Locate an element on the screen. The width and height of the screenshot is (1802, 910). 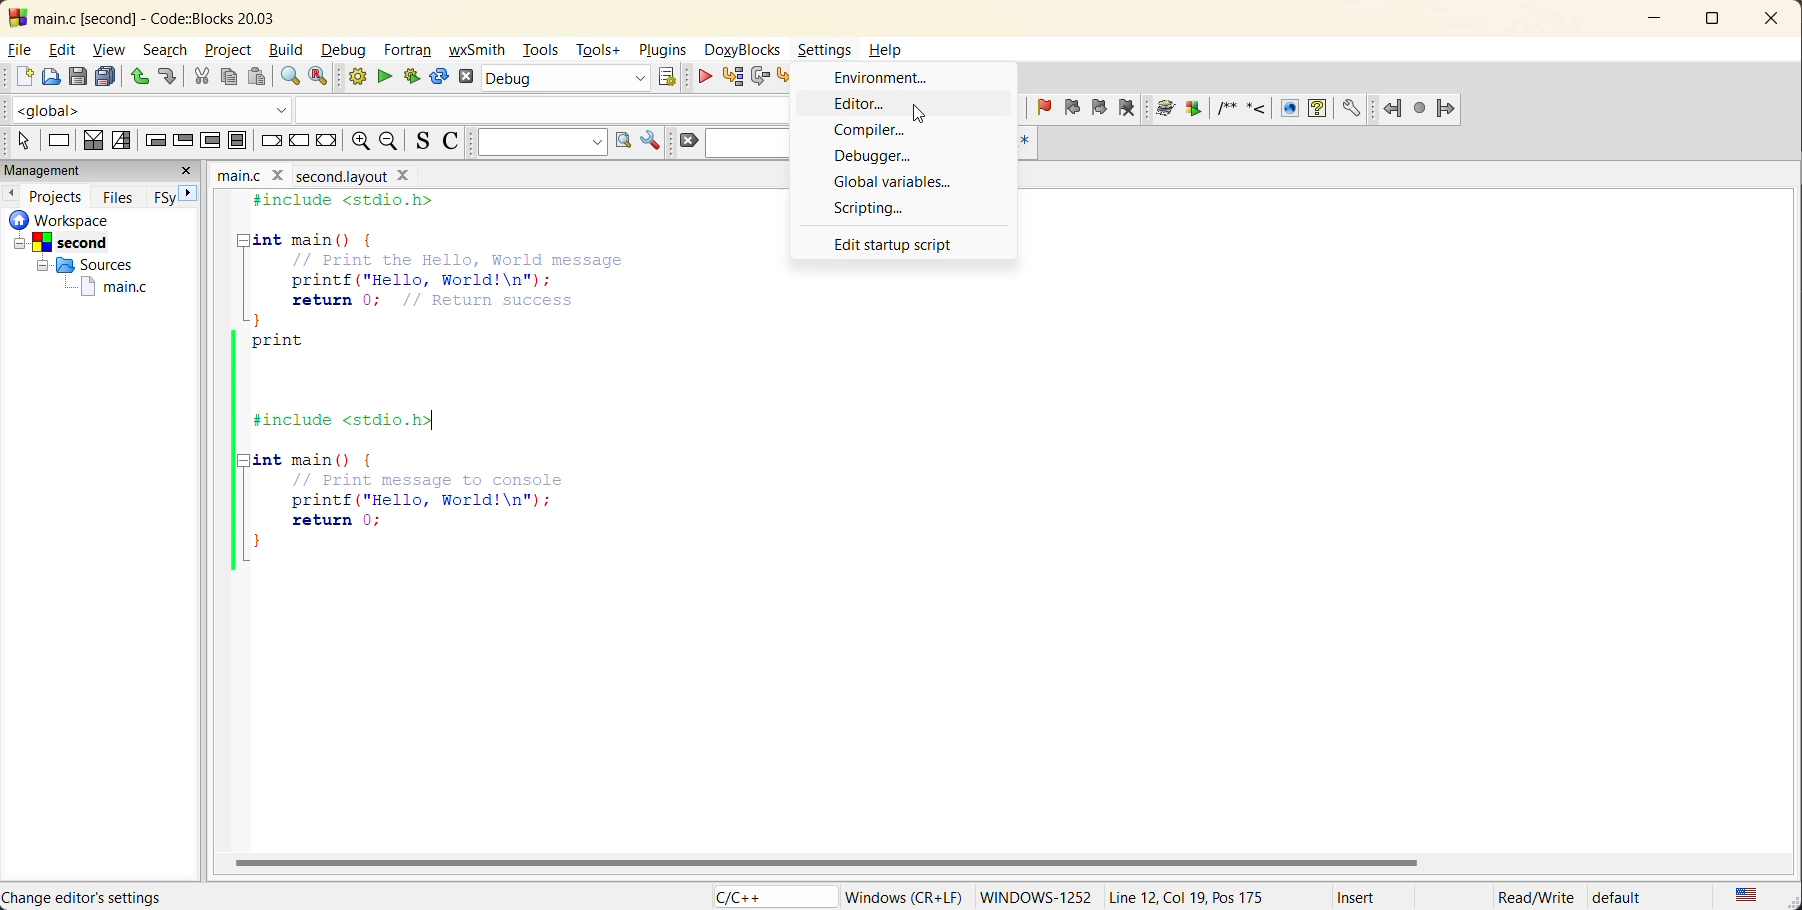
toggle bookmark is located at coordinates (1043, 105).